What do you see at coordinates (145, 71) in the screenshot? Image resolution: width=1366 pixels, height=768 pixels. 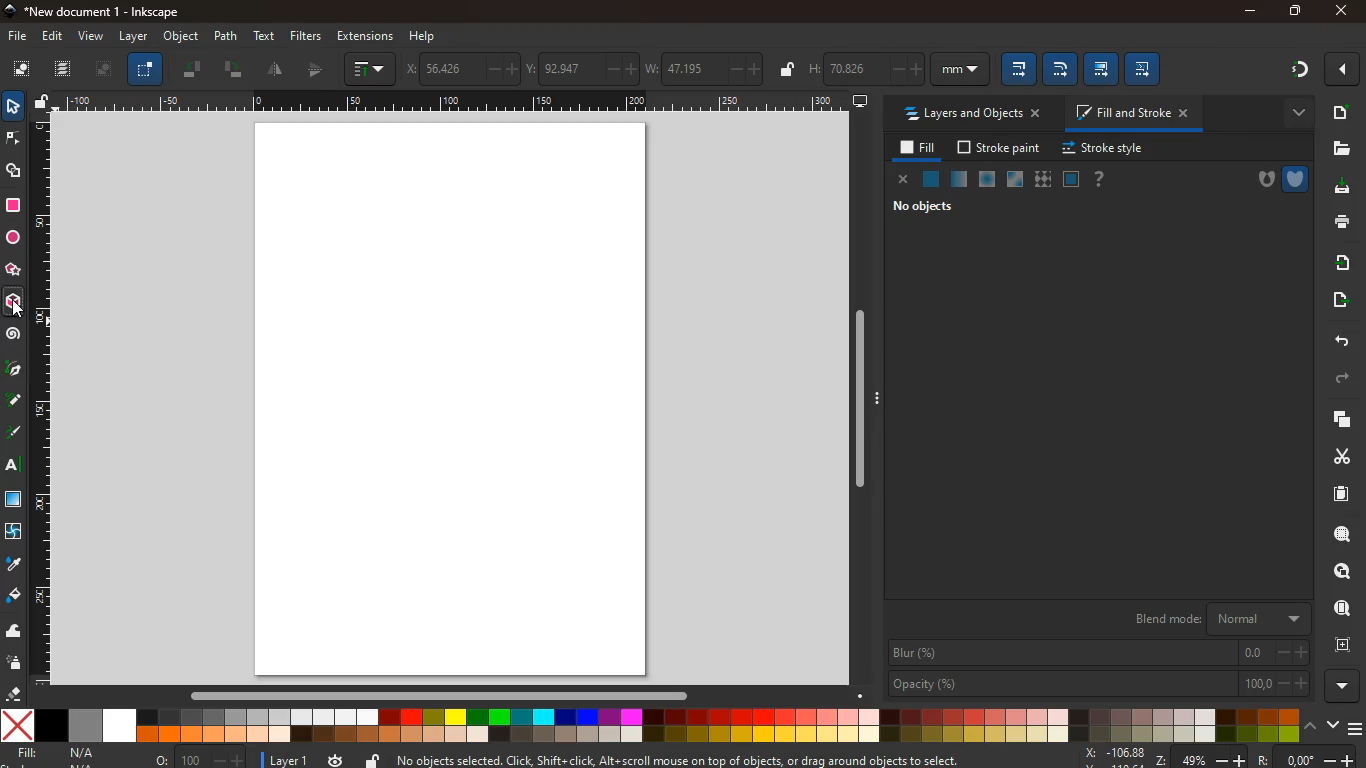 I see `select` at bounding box center [145, 71].